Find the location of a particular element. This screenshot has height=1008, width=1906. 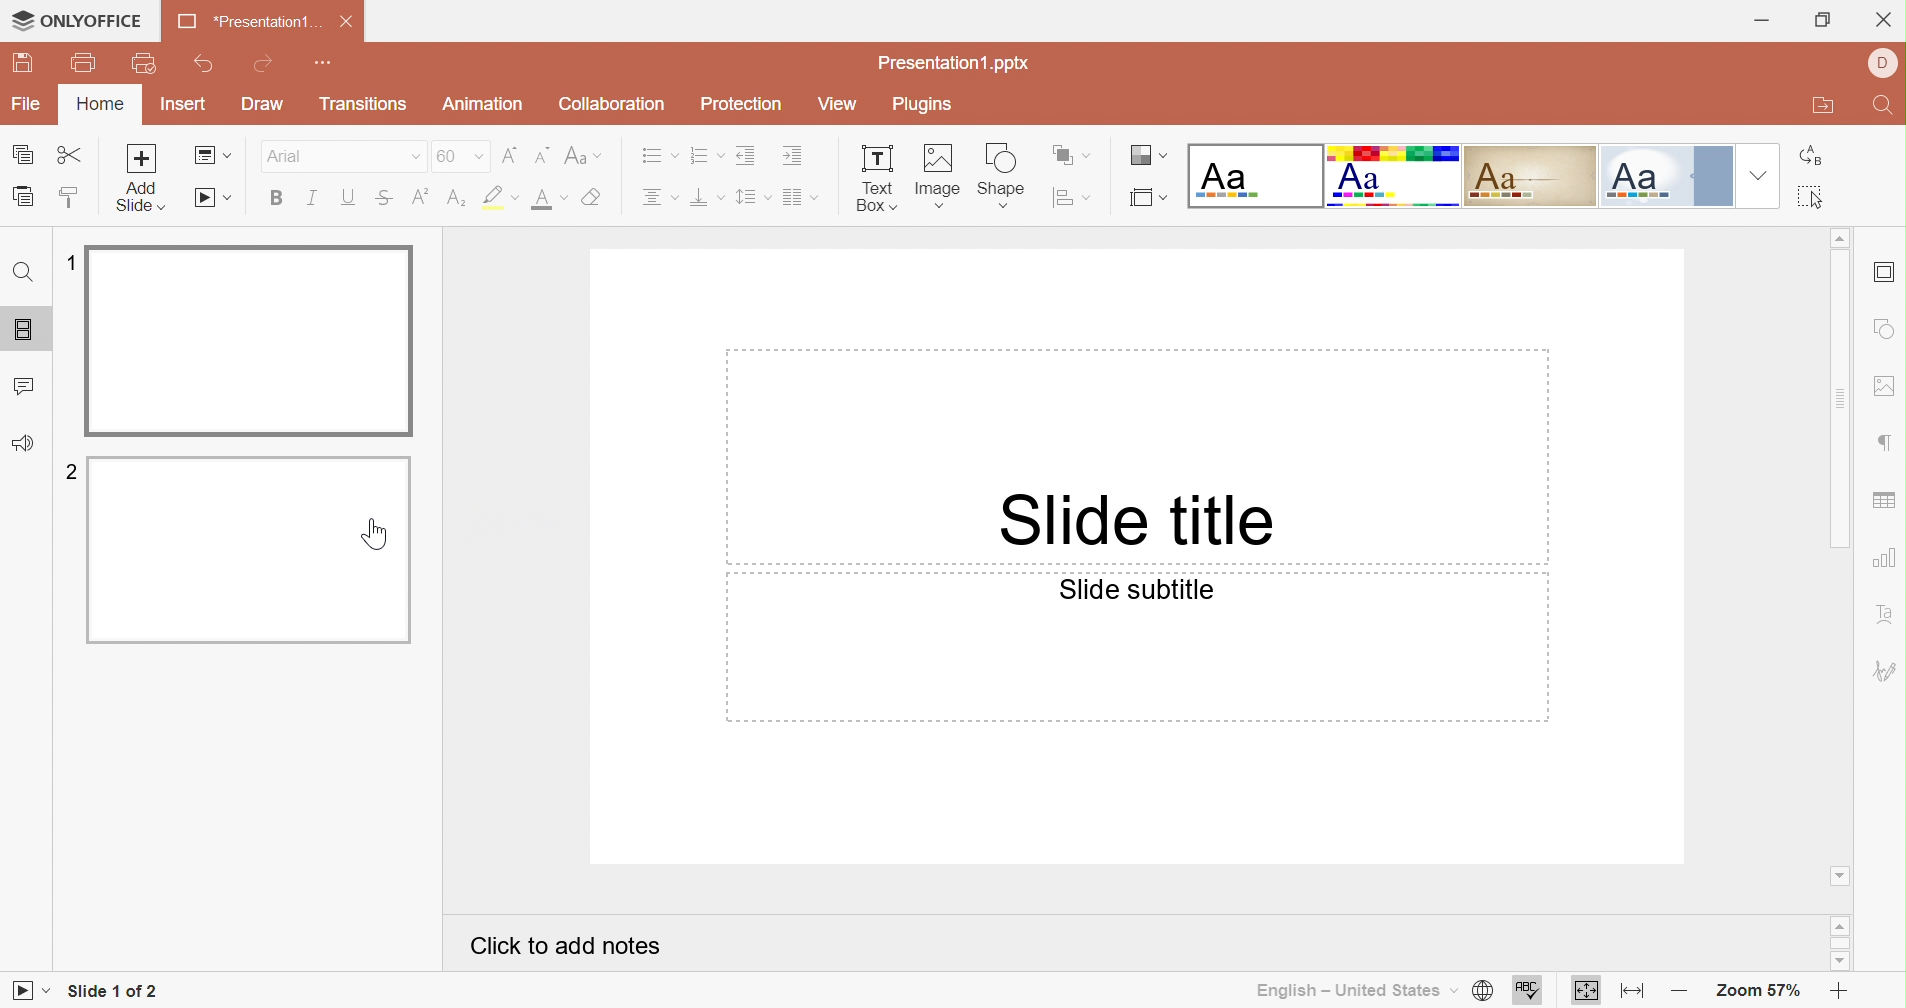

Fit to slide is located at coordinates (1589, 989).